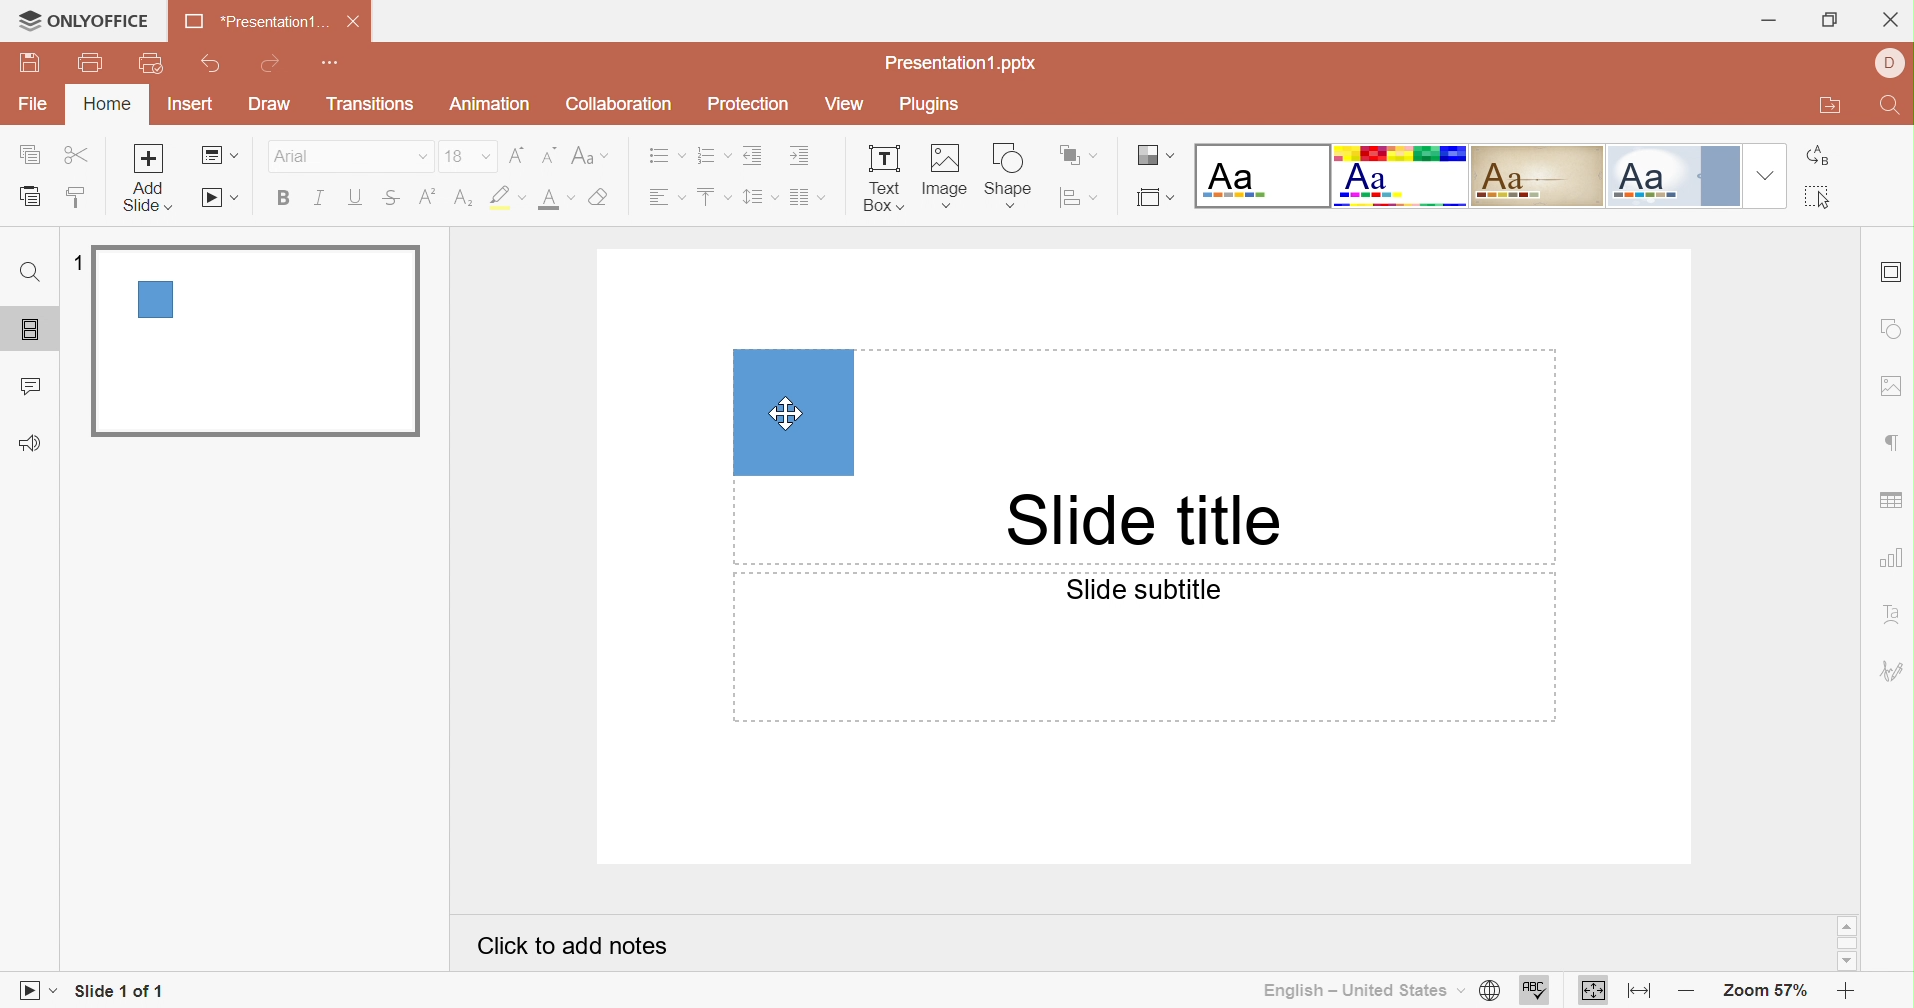 The width and height of the screenshot is (1914, 1008). What do you see at coordinates (104, 104) in the screenshot?
I see `Home` at bounding box center [104, 104].